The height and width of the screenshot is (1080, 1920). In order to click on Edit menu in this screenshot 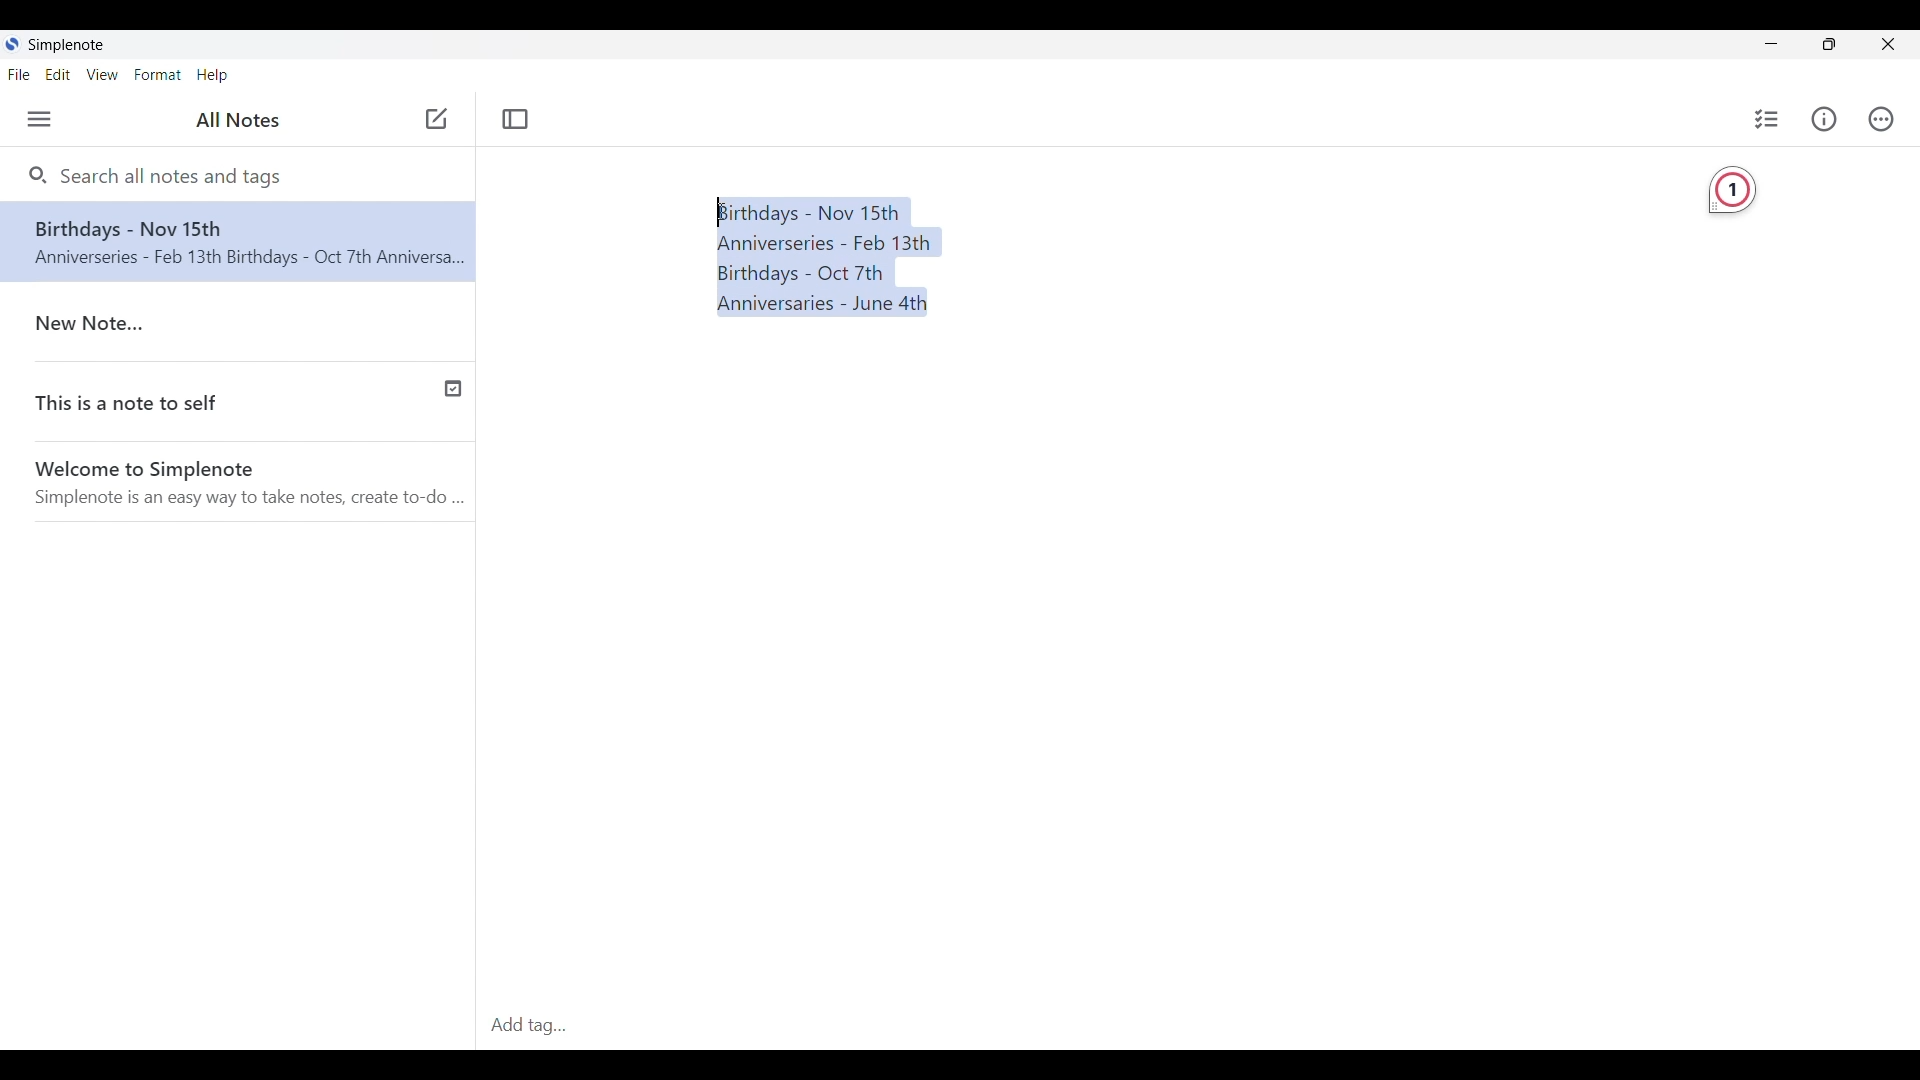, I will do `click(58, 75)`.